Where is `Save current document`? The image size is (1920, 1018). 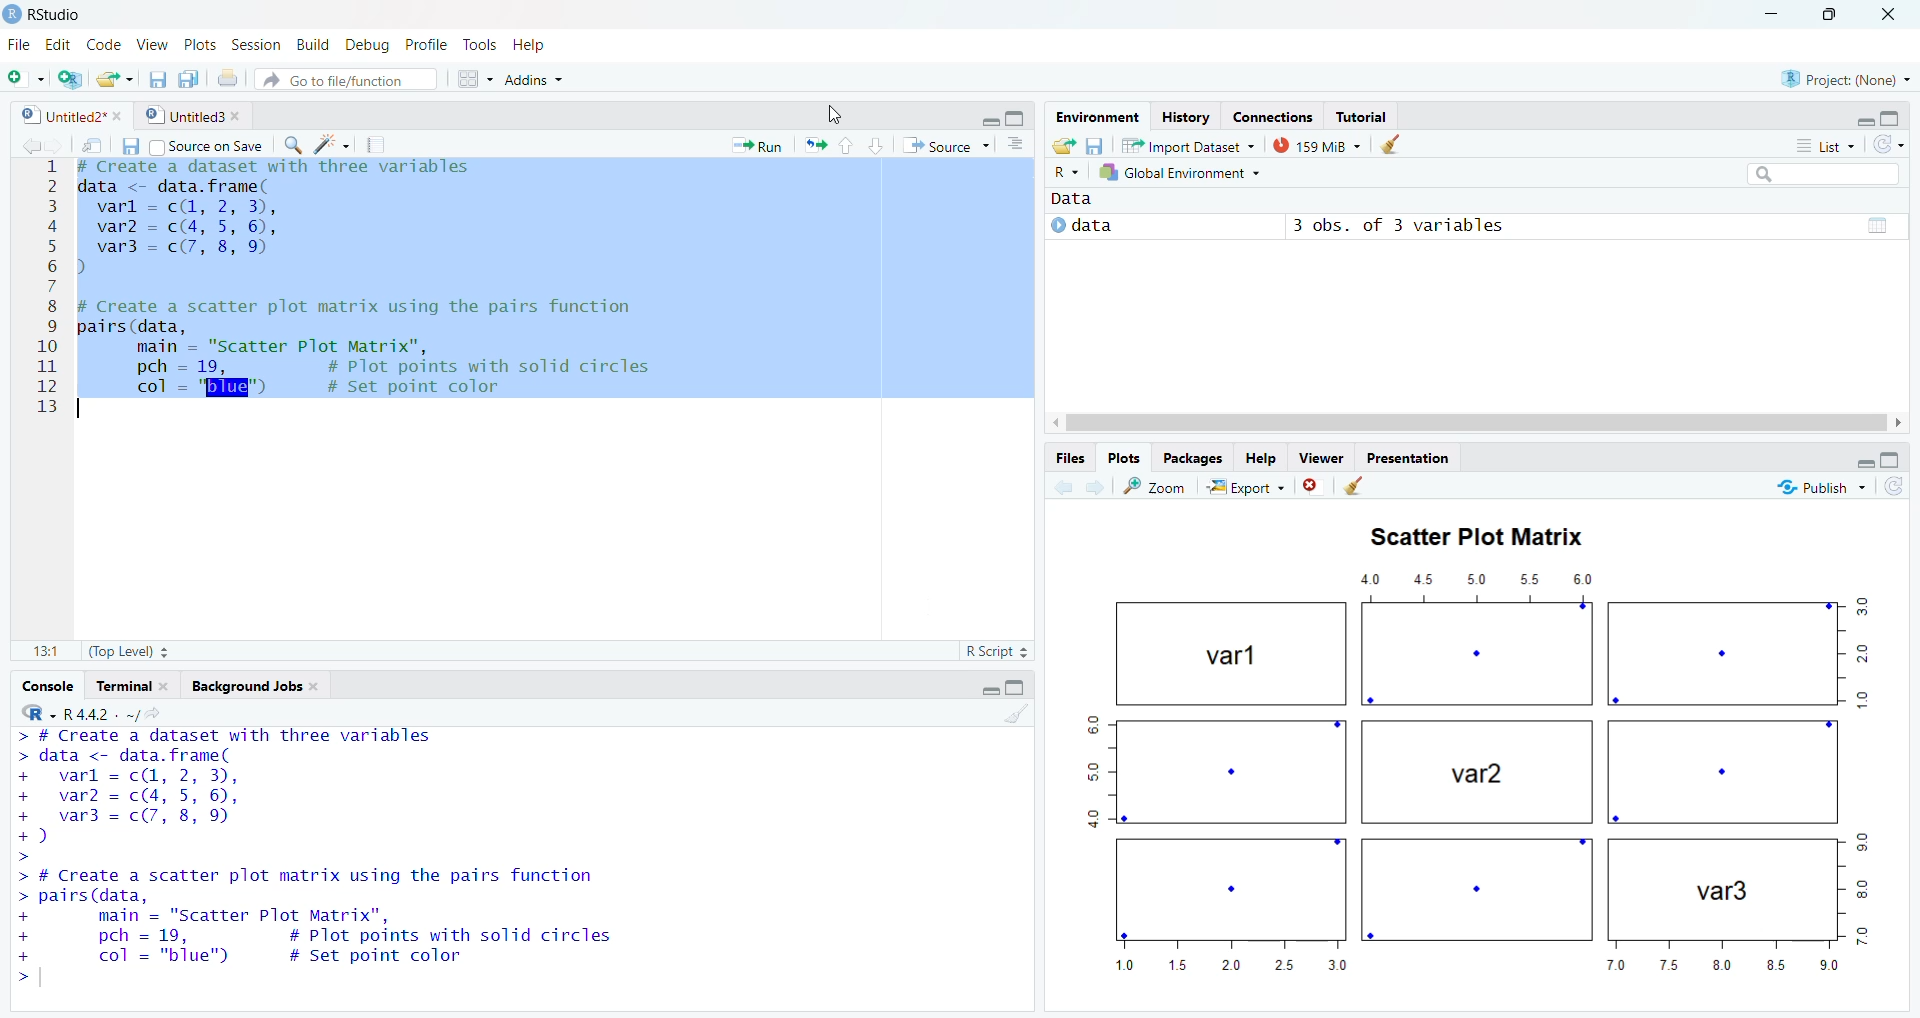 Save current document is located at coordinates (158, 76).